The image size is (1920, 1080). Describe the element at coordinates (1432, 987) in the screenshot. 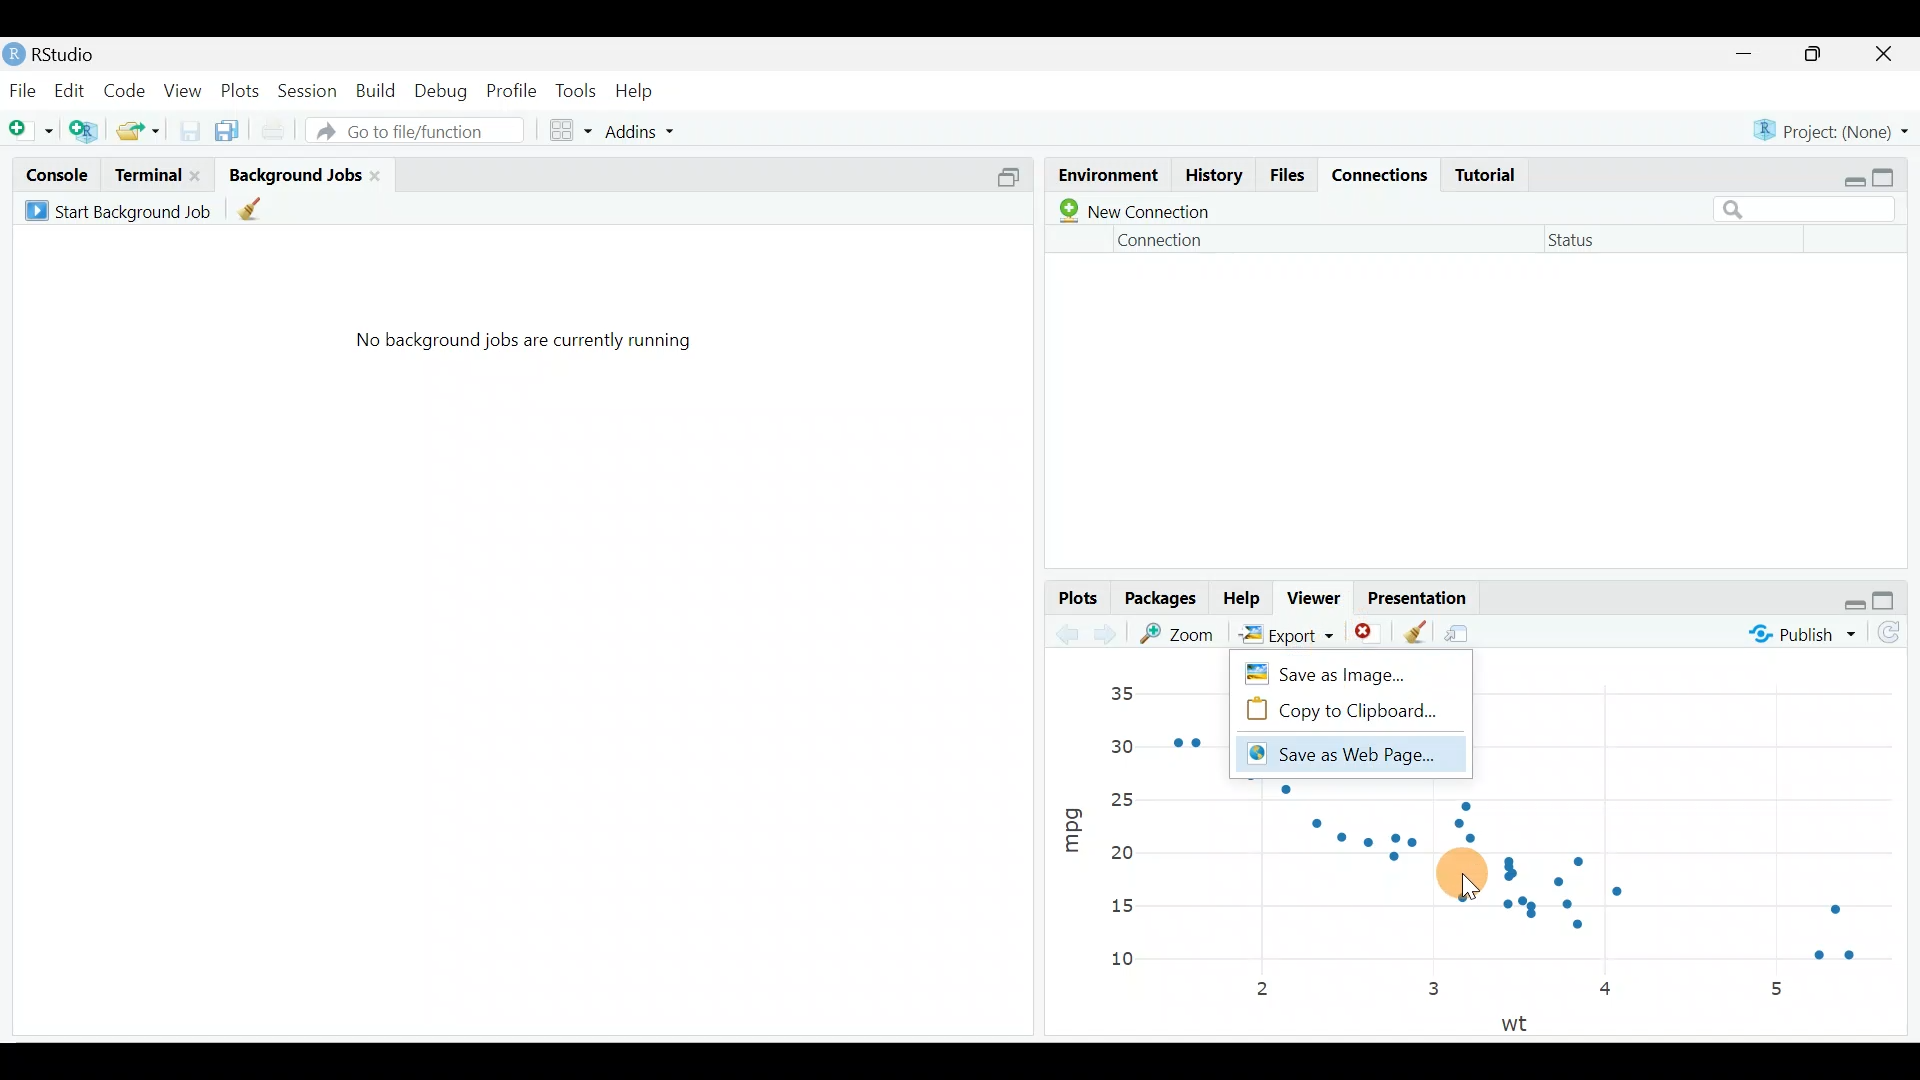

I see `3` at that location.